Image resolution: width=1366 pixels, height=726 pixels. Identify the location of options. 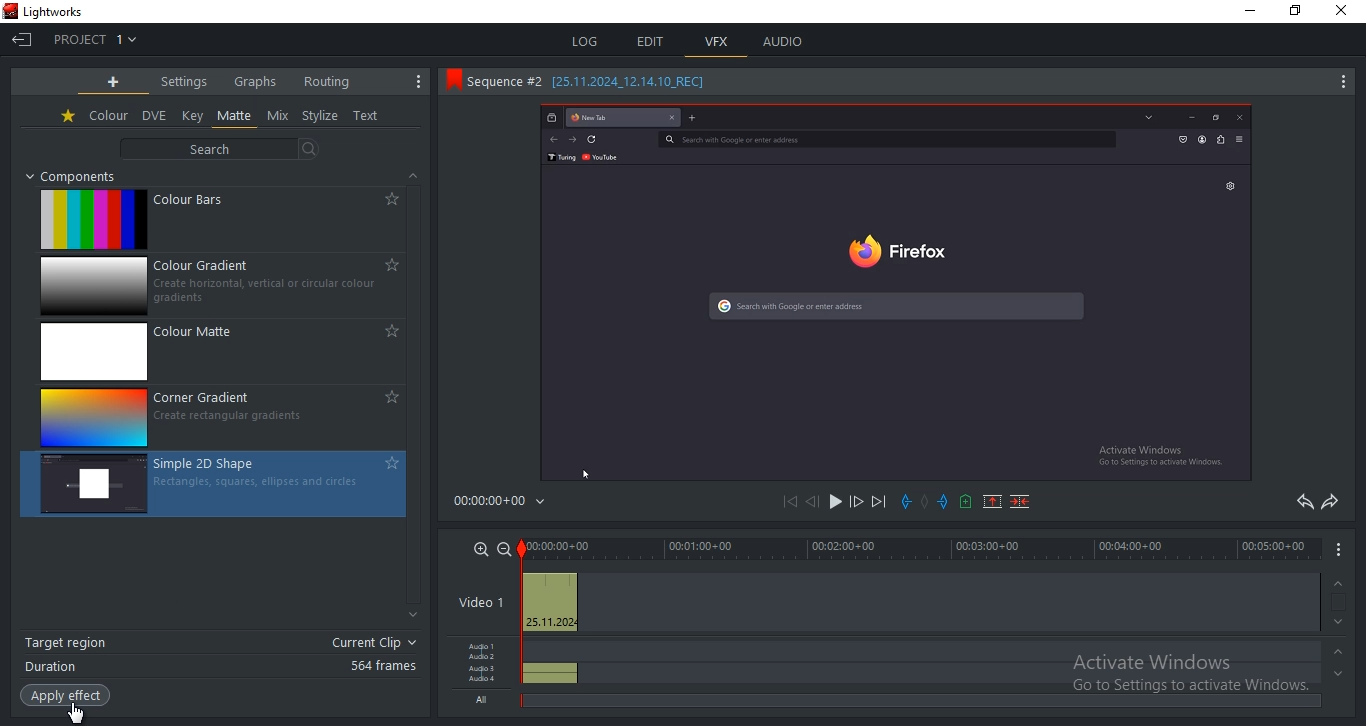
(1343, 549).